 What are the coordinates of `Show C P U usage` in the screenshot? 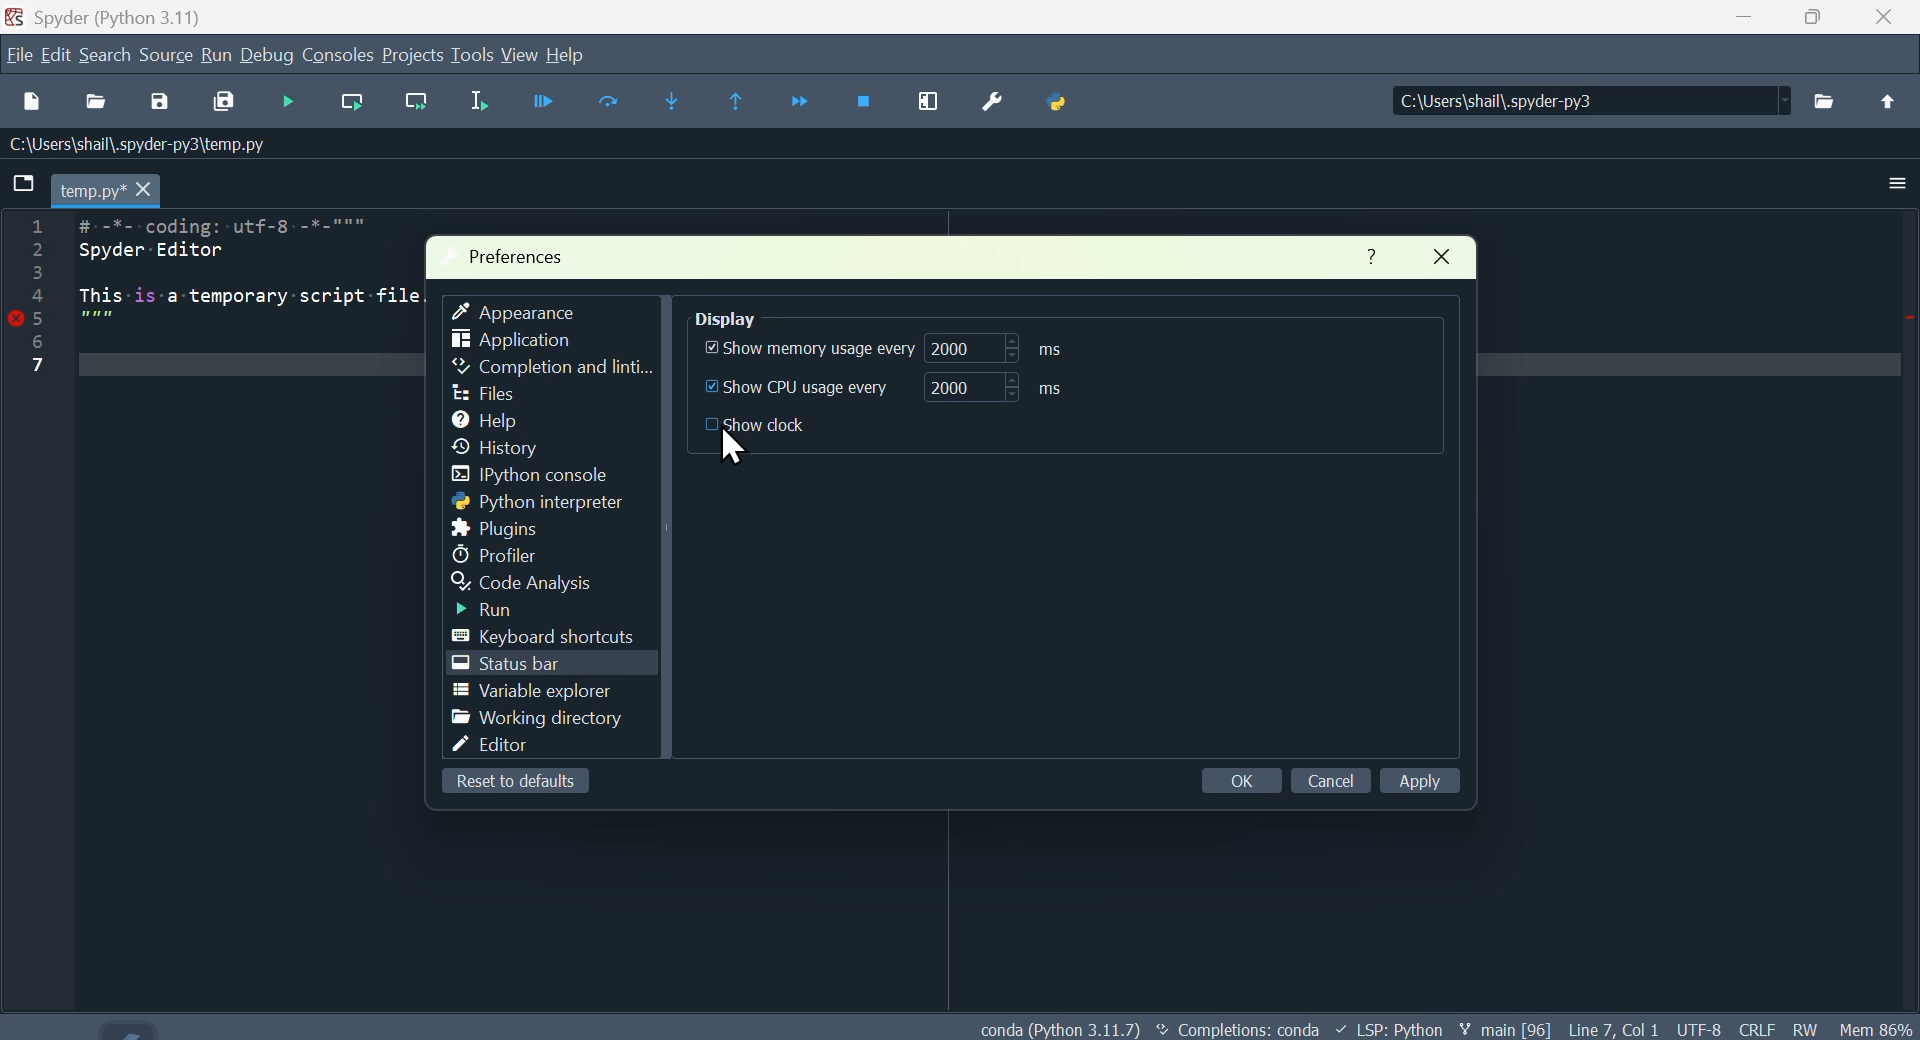 It's located at (908, 388).